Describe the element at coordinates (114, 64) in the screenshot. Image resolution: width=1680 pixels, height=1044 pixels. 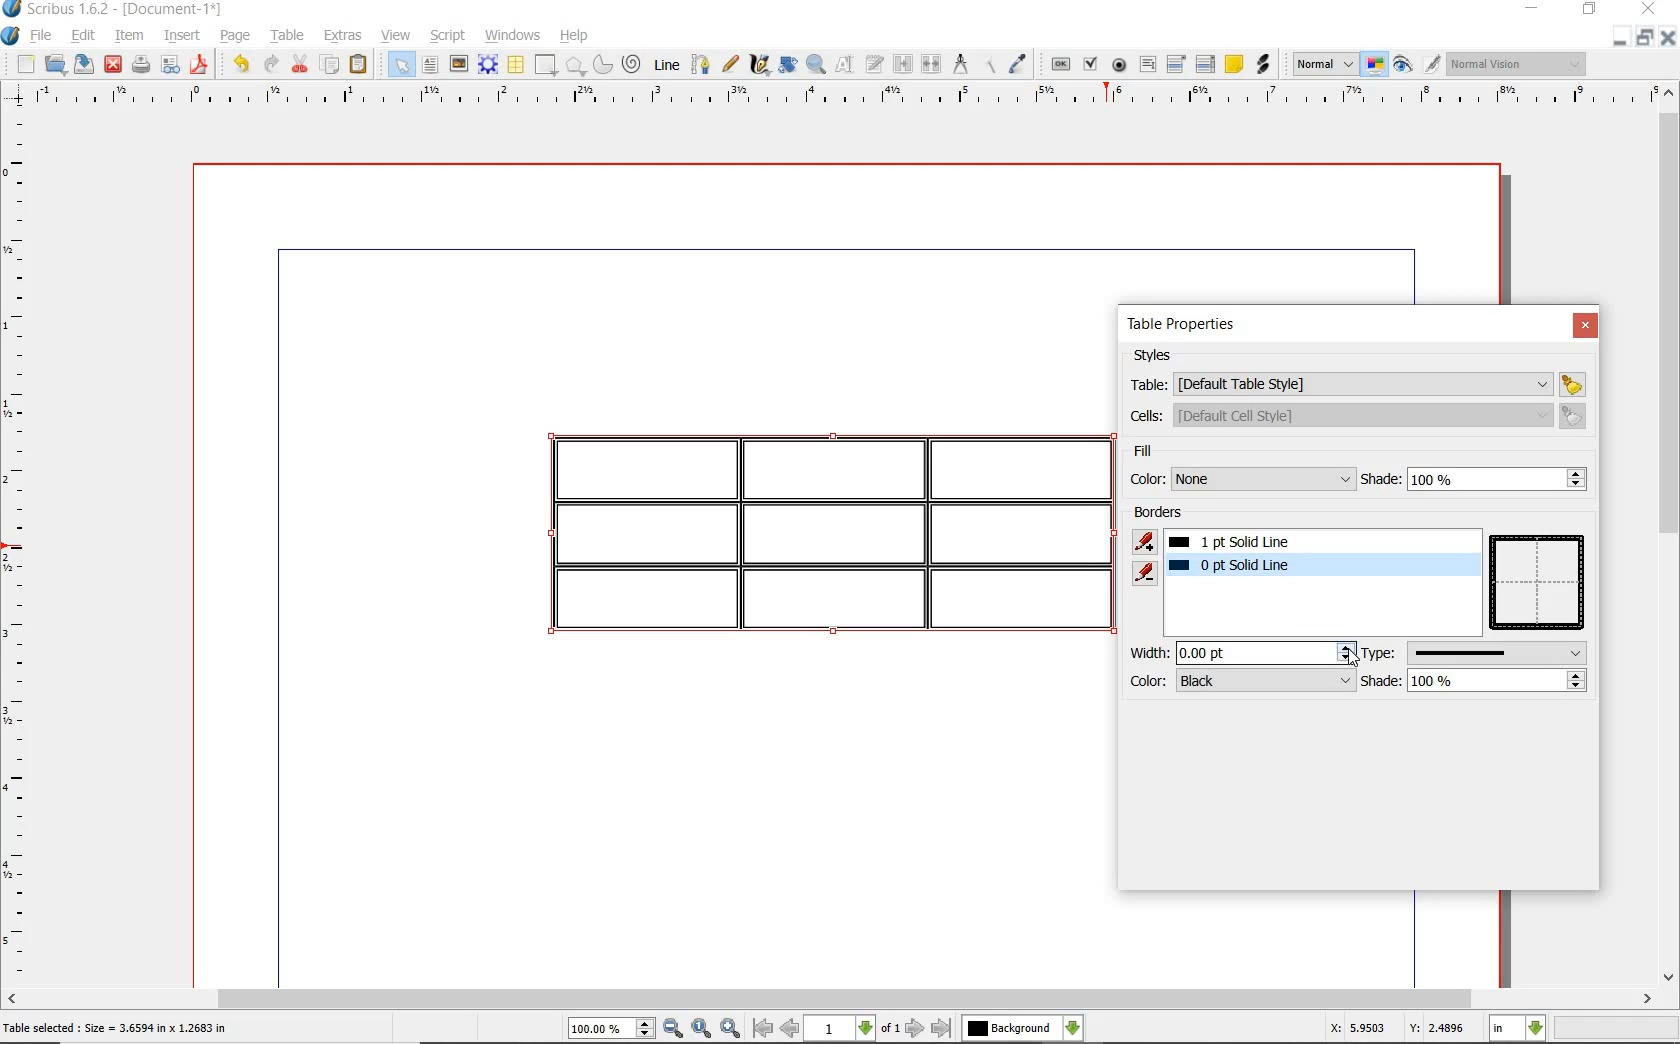
I see `close` at that location.